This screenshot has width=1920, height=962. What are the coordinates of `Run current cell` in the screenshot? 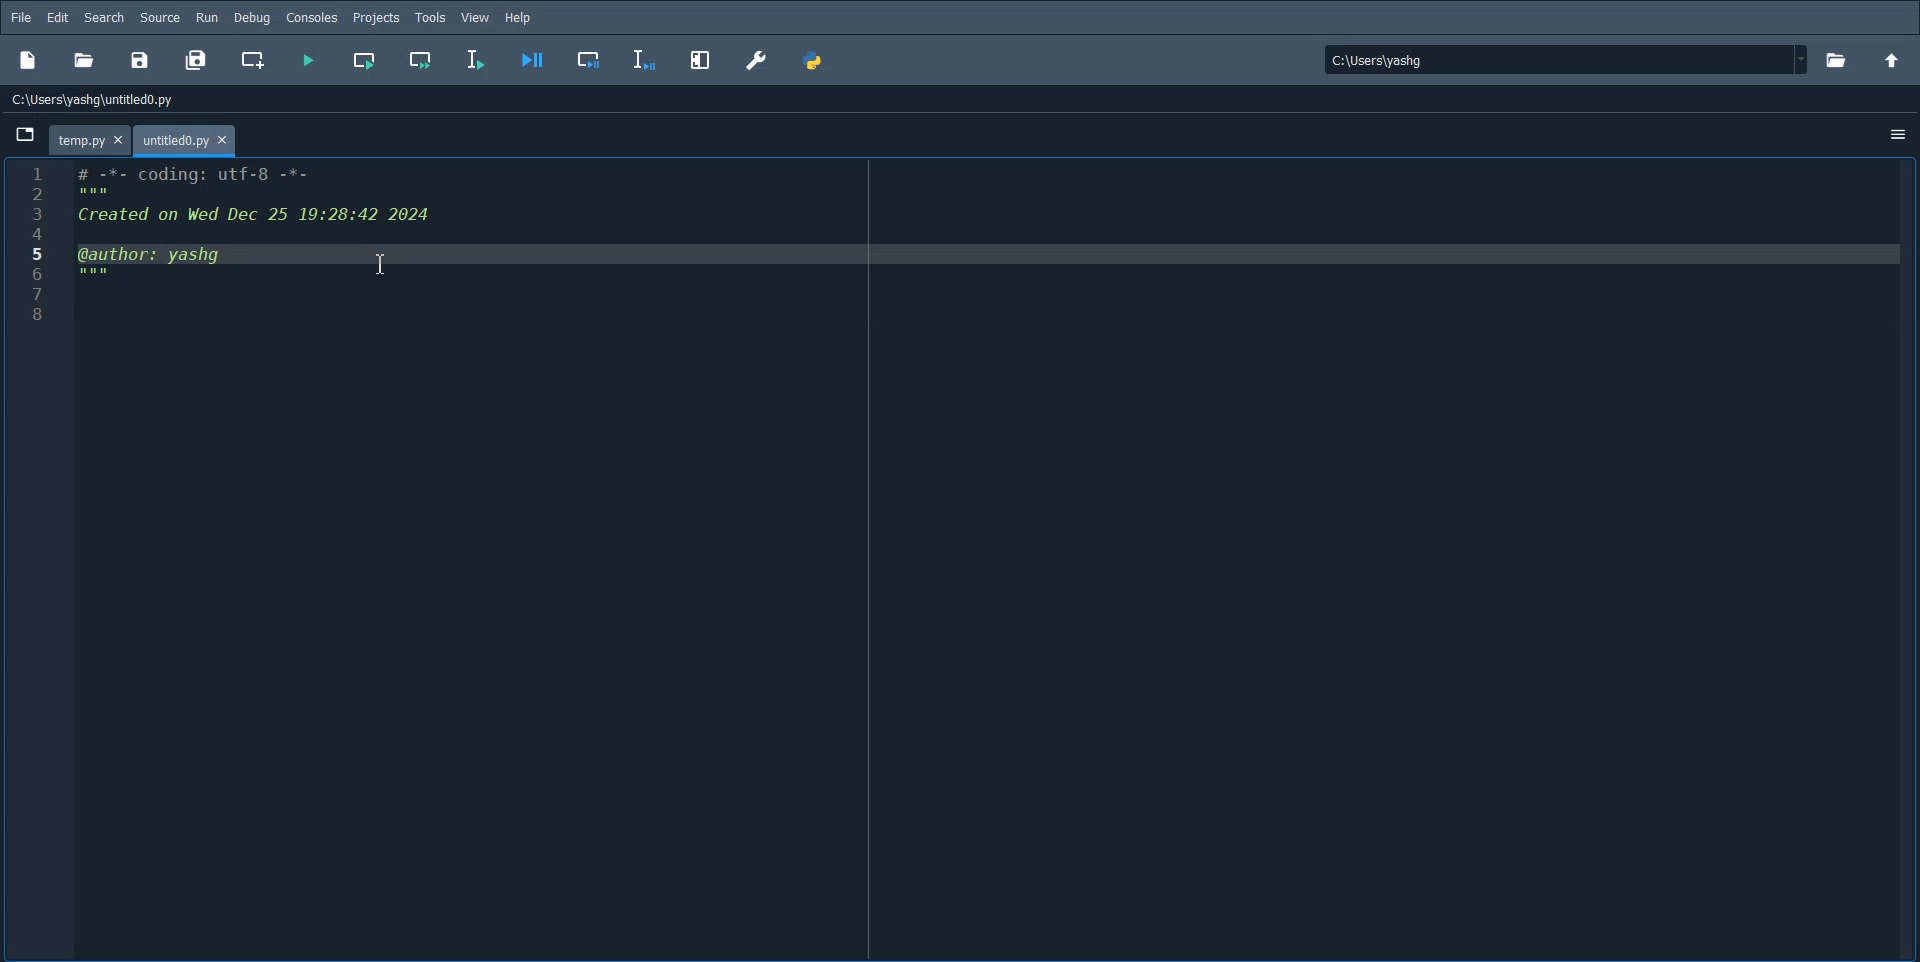 It's located at (423, 62).